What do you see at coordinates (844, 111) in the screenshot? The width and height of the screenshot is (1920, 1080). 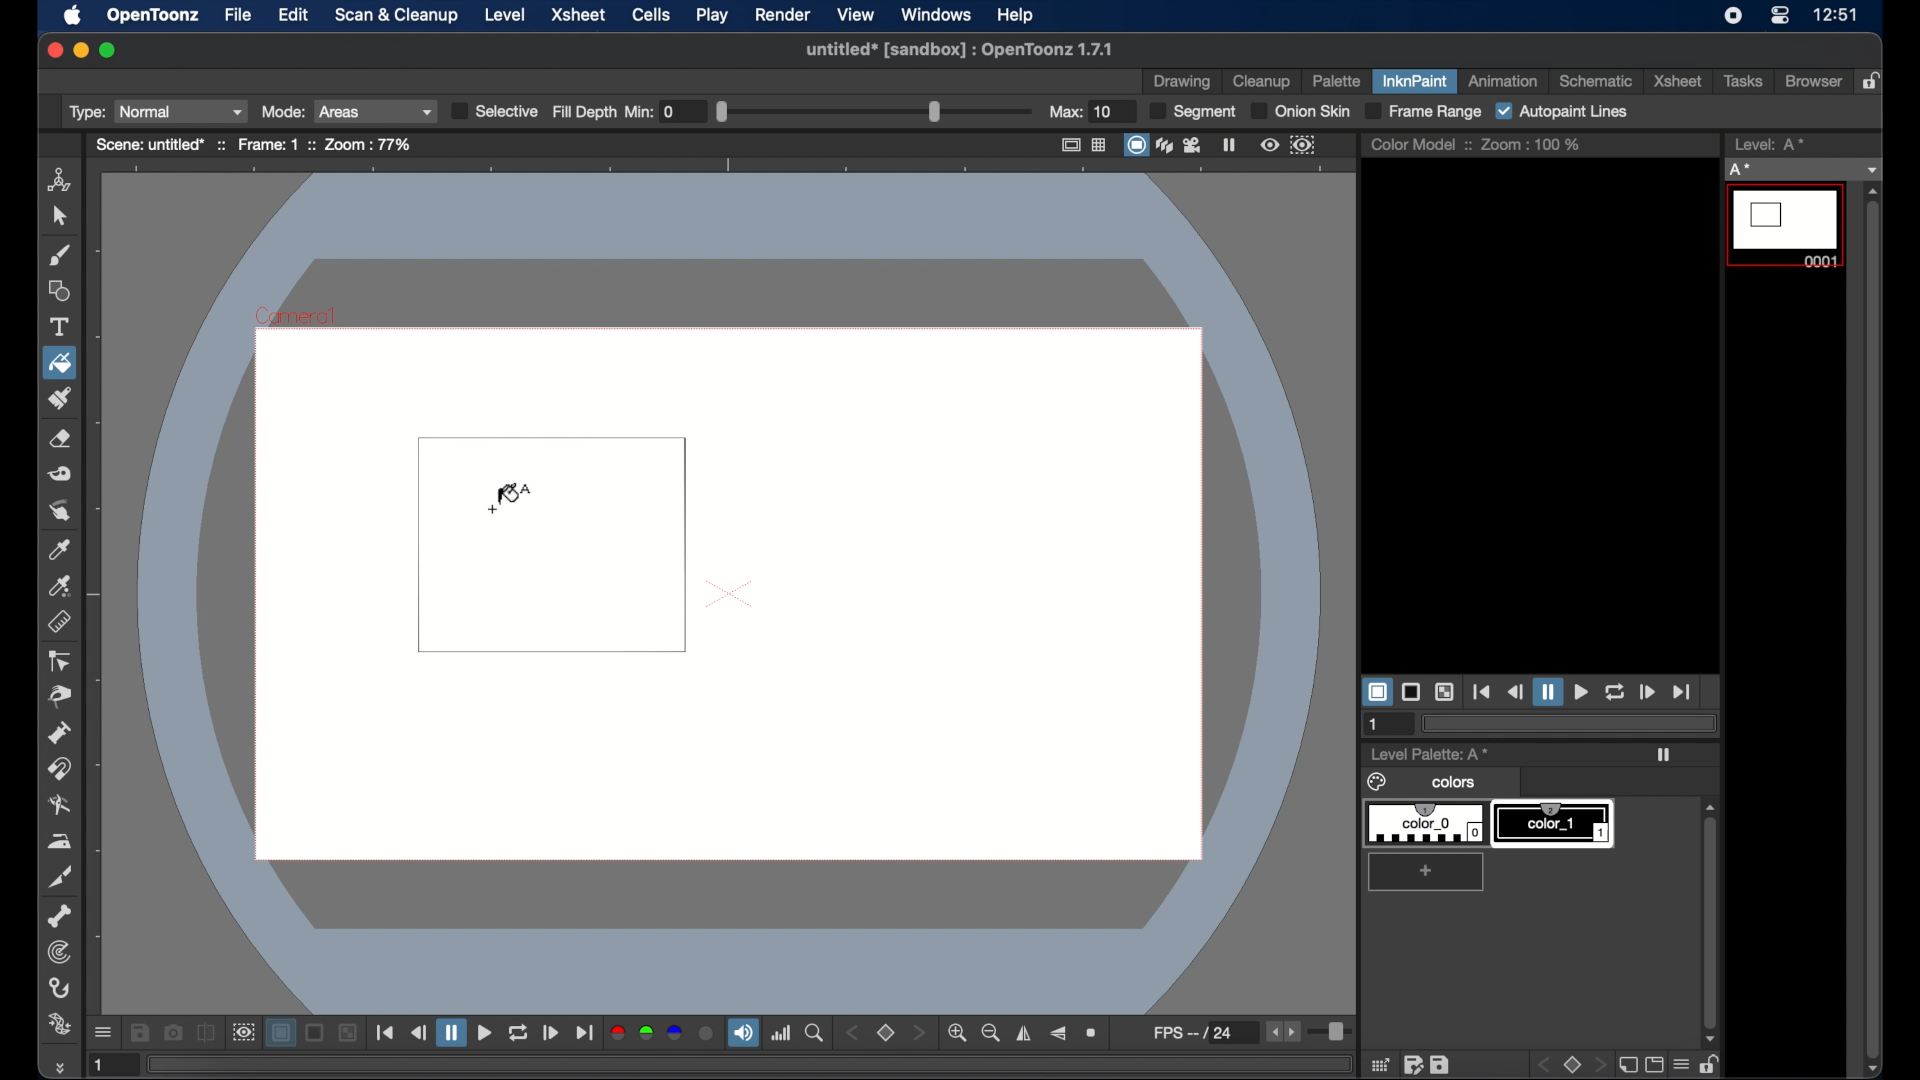 I see `fill depth` at bounding box center [844, 111].